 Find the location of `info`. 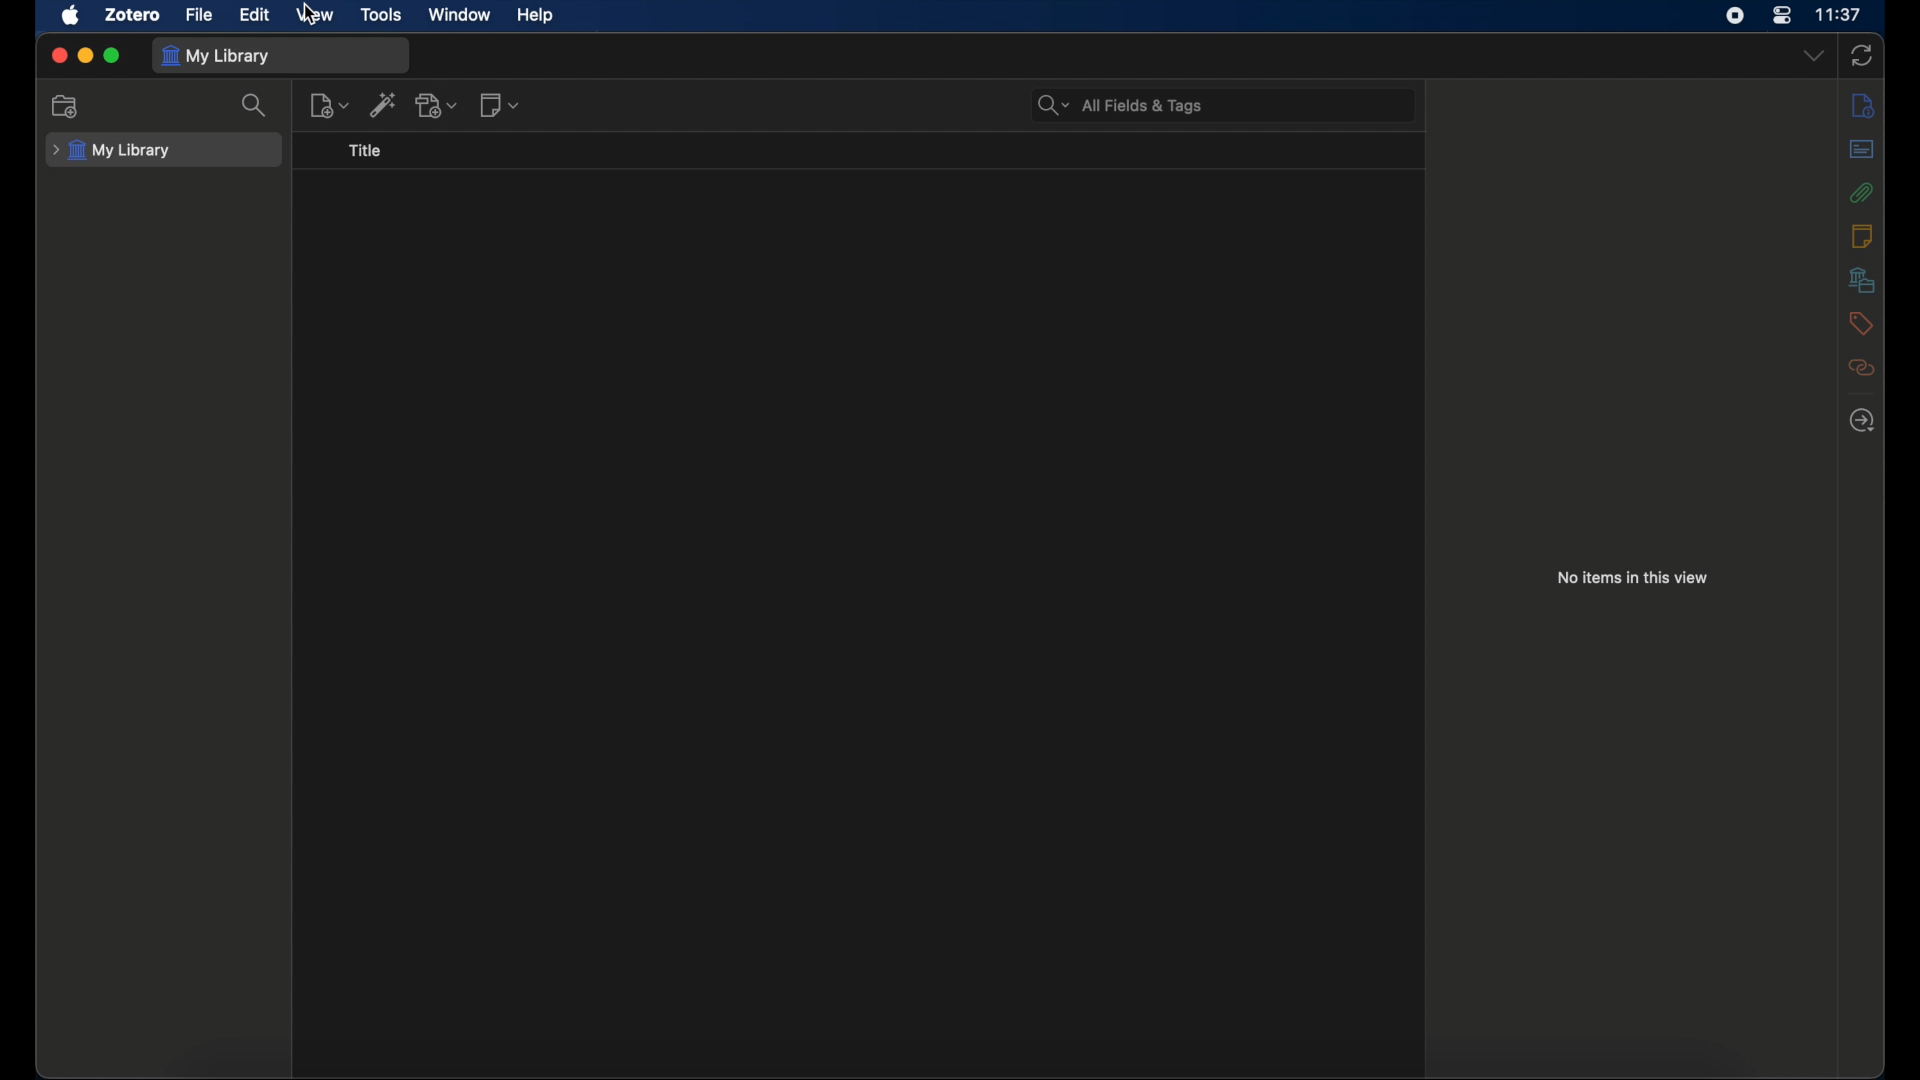

info is located at coordinates (1862, 104).